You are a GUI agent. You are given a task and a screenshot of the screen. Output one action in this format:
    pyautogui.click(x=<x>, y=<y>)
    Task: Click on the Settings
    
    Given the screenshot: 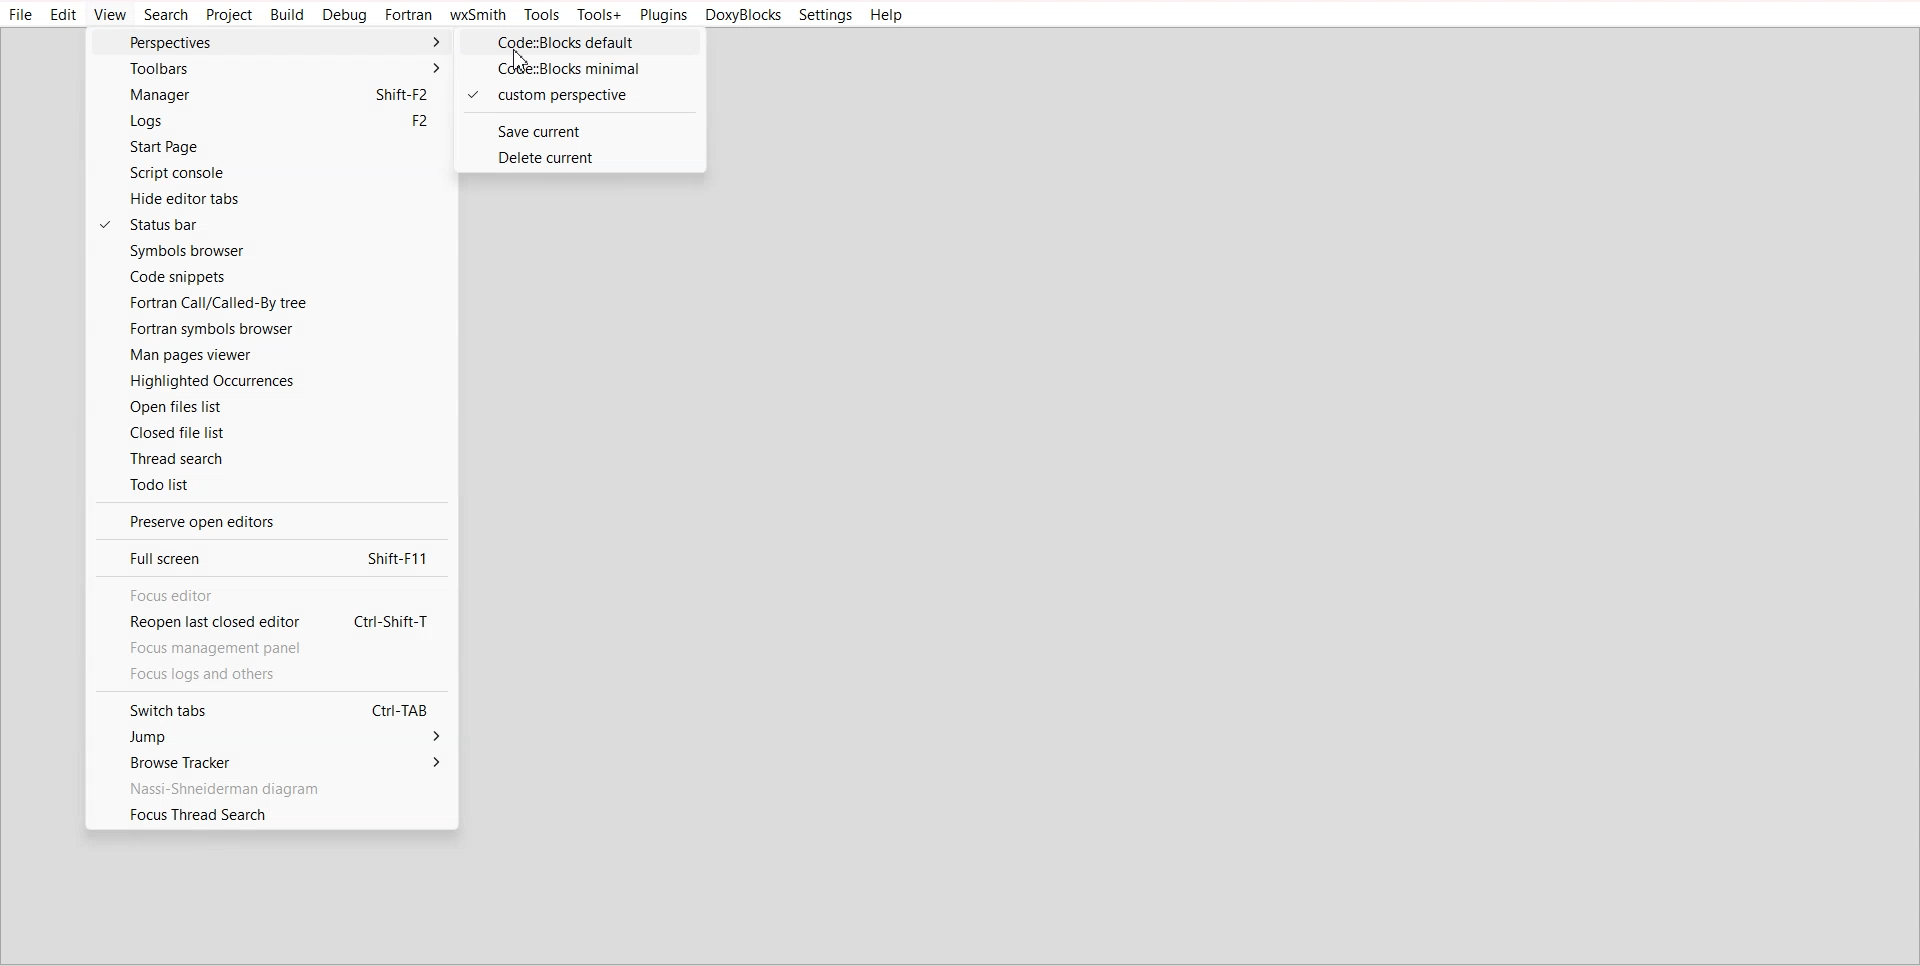 What is the action you would take?
    pyautogui.click(x=826, y=15)
    